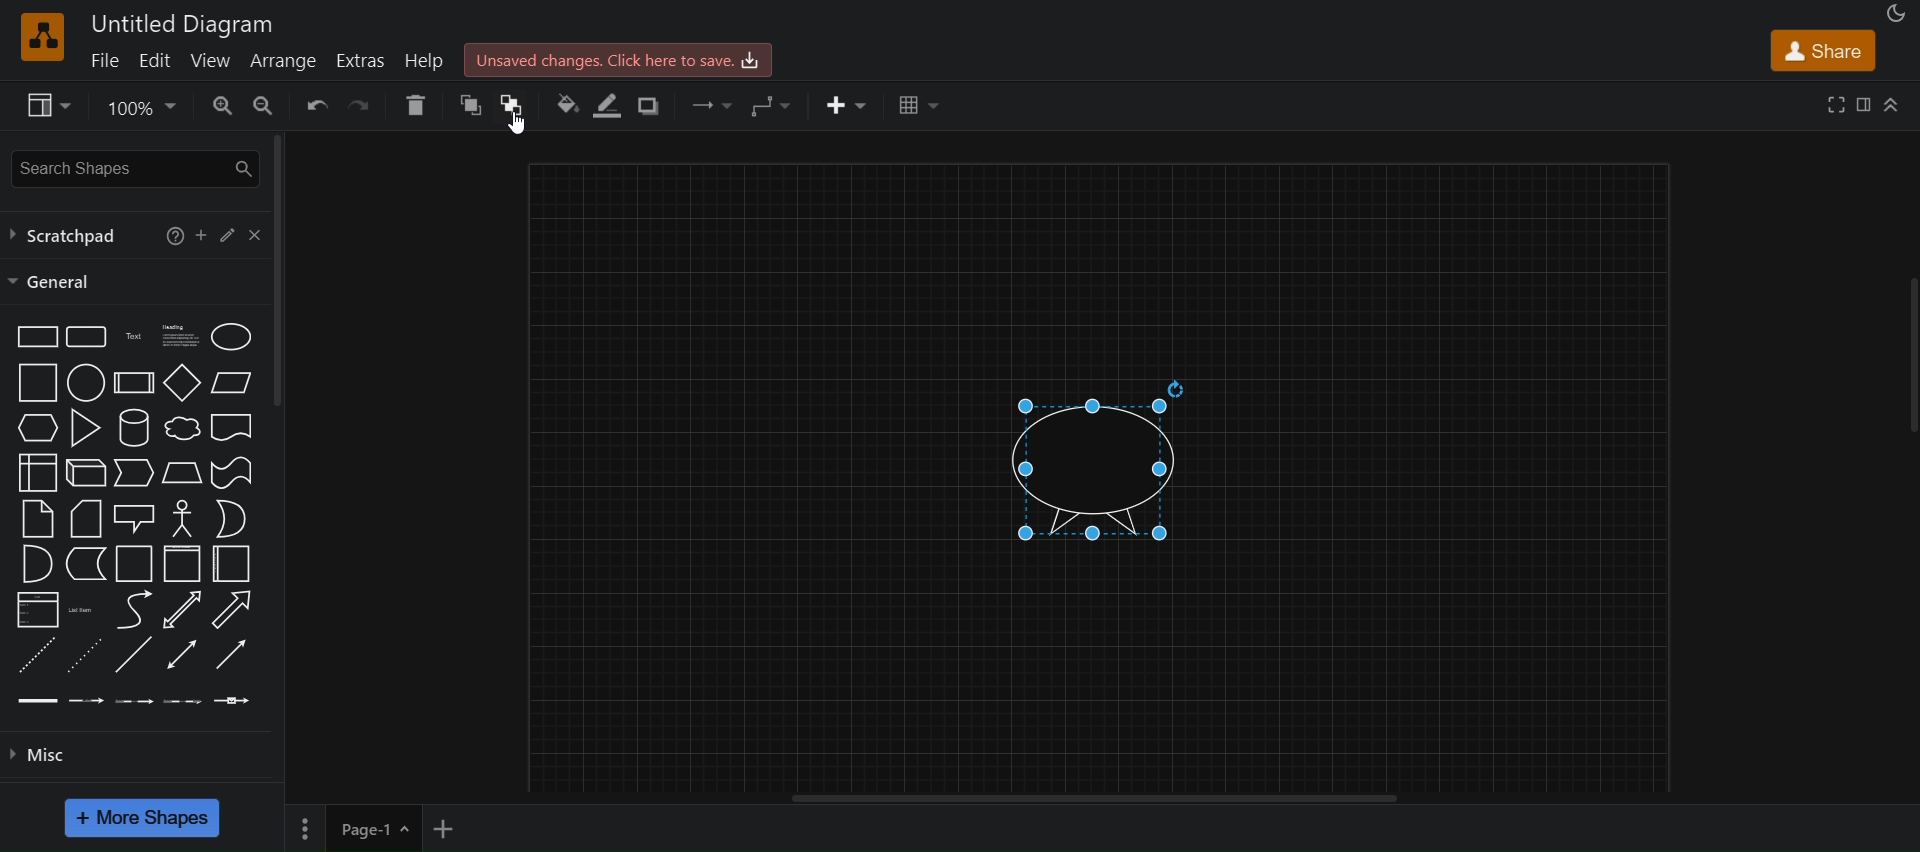 This screenshot has width=1920, height=852. I want to click on dotted line, so click(86, 653).